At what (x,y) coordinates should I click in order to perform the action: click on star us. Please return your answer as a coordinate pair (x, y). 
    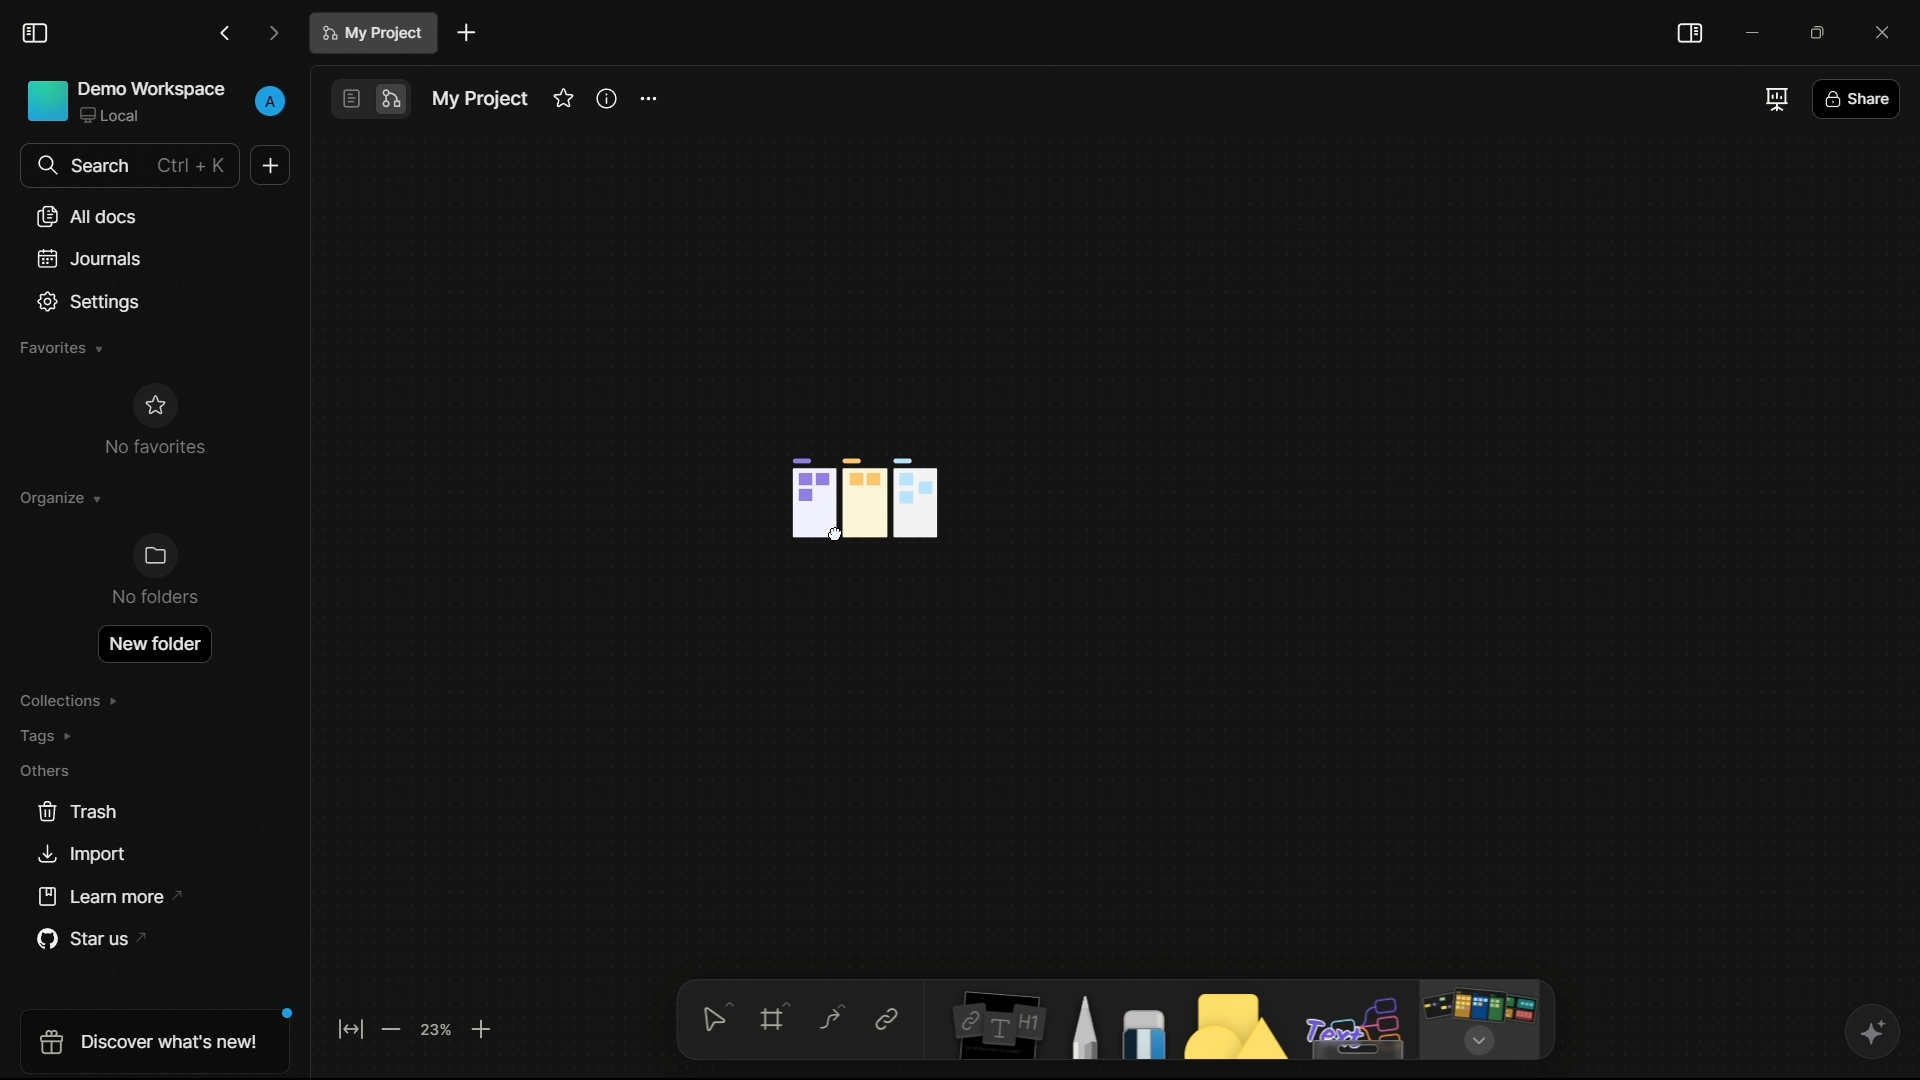
    Looking at the image, I should click on (98, 940).